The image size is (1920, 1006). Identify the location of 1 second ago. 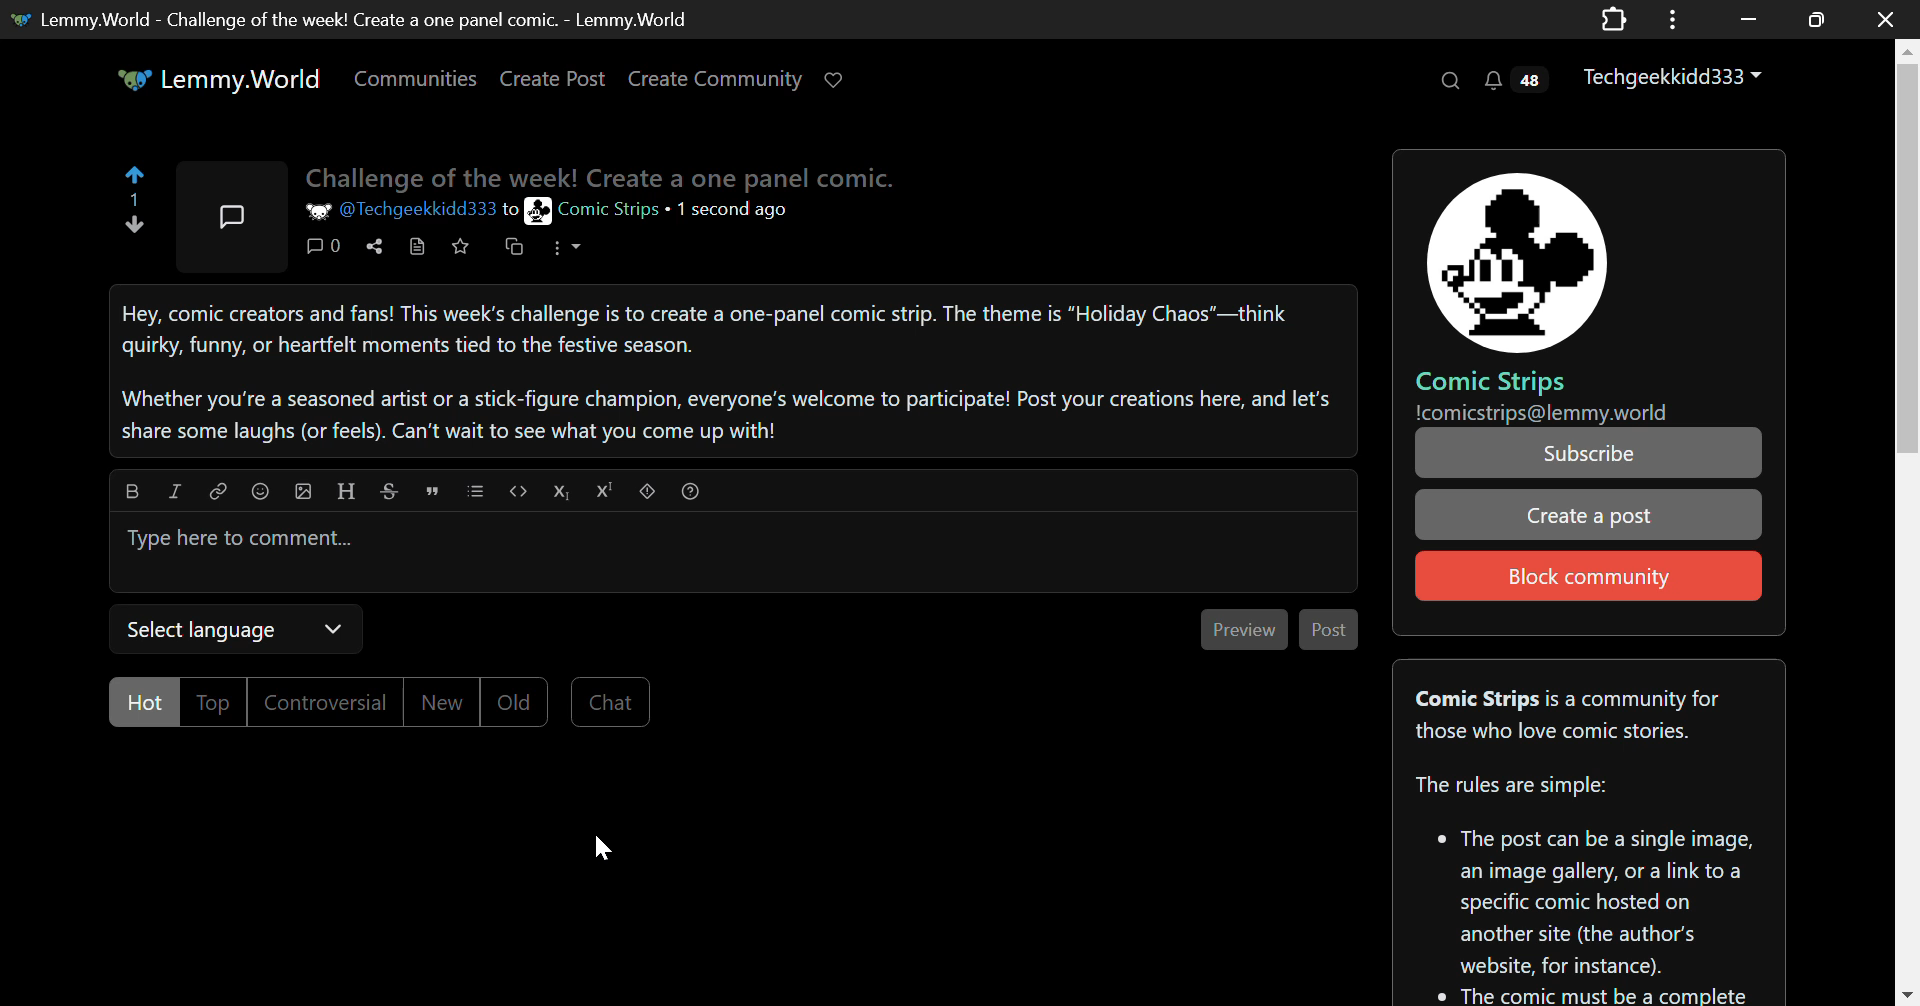
(749, 209).